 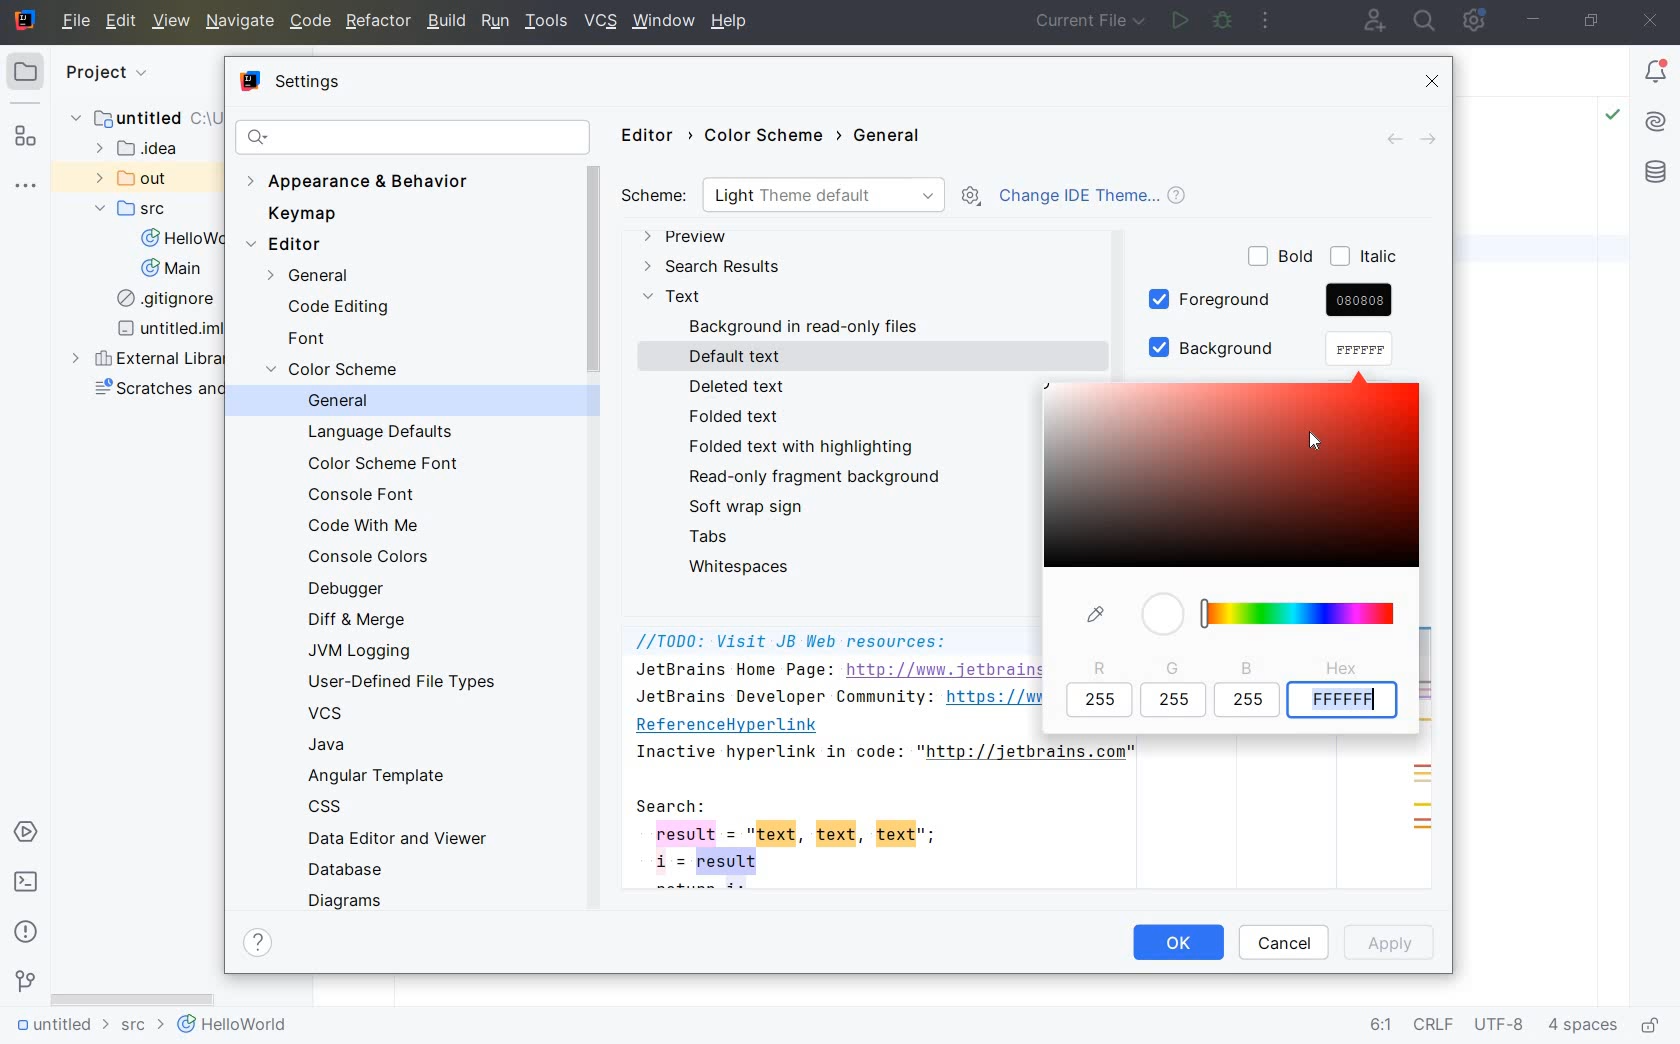 I want to click on SCHEME, so click(x=785, y=196).